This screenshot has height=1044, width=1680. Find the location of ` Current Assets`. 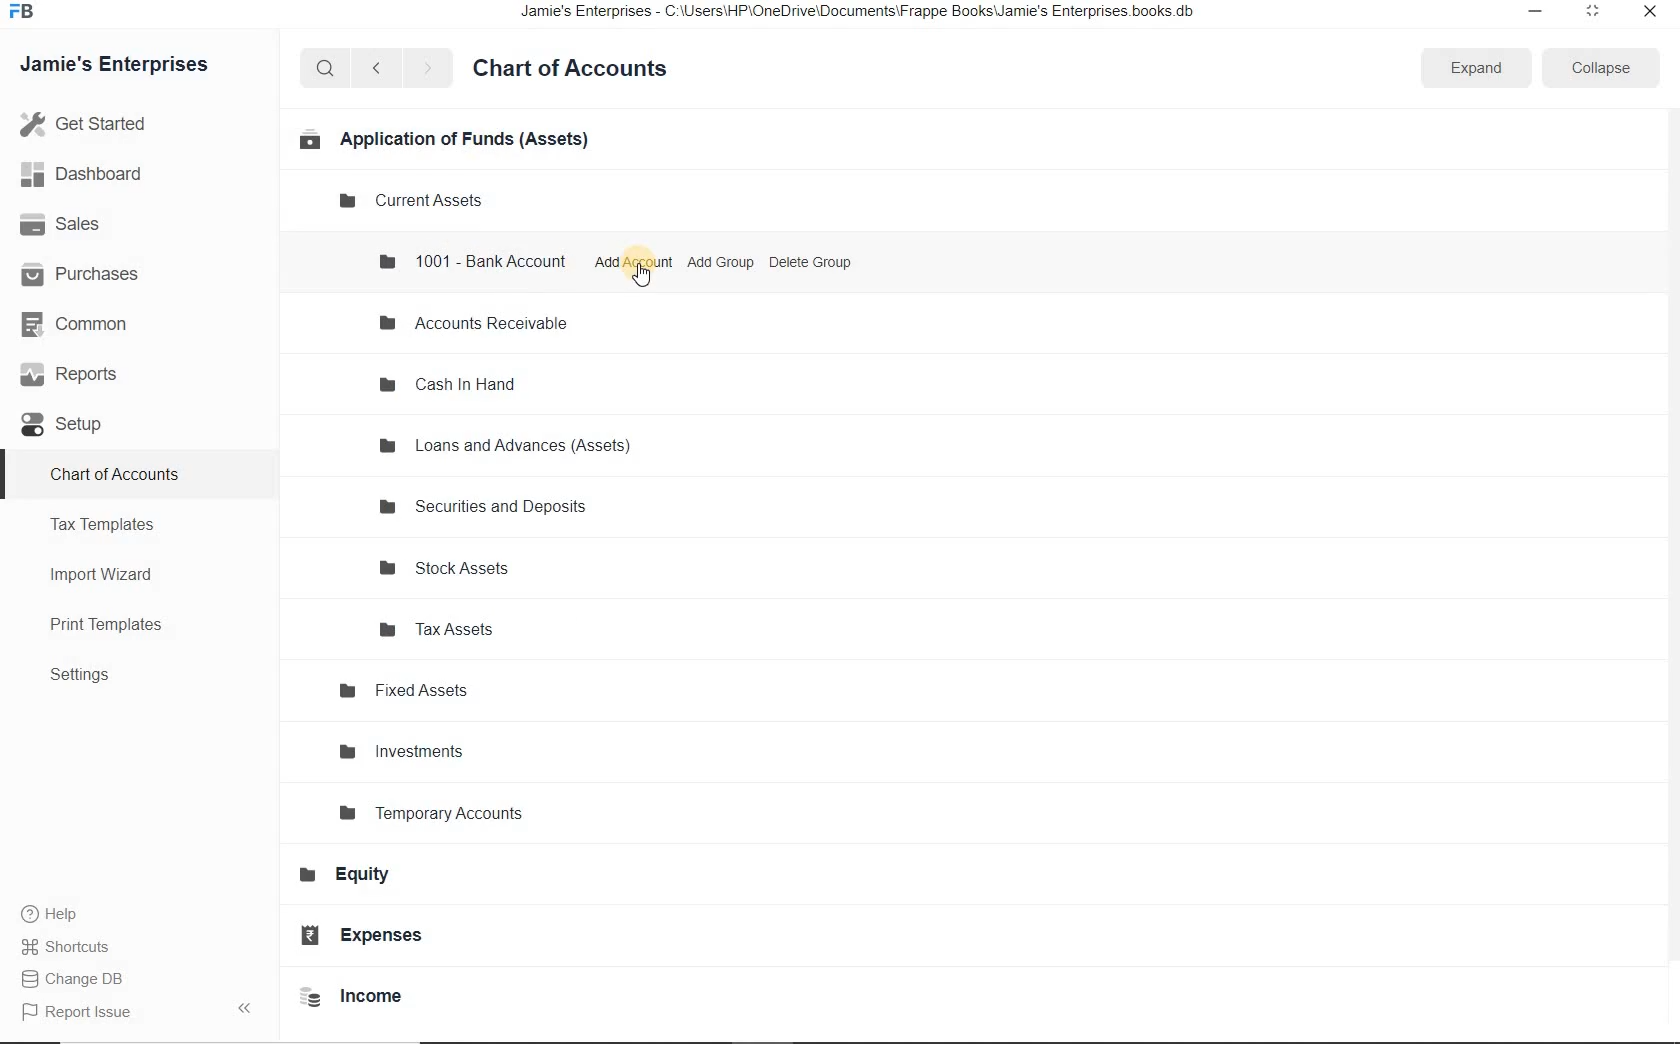

 Current Assets is located at coordinates (415, 201).